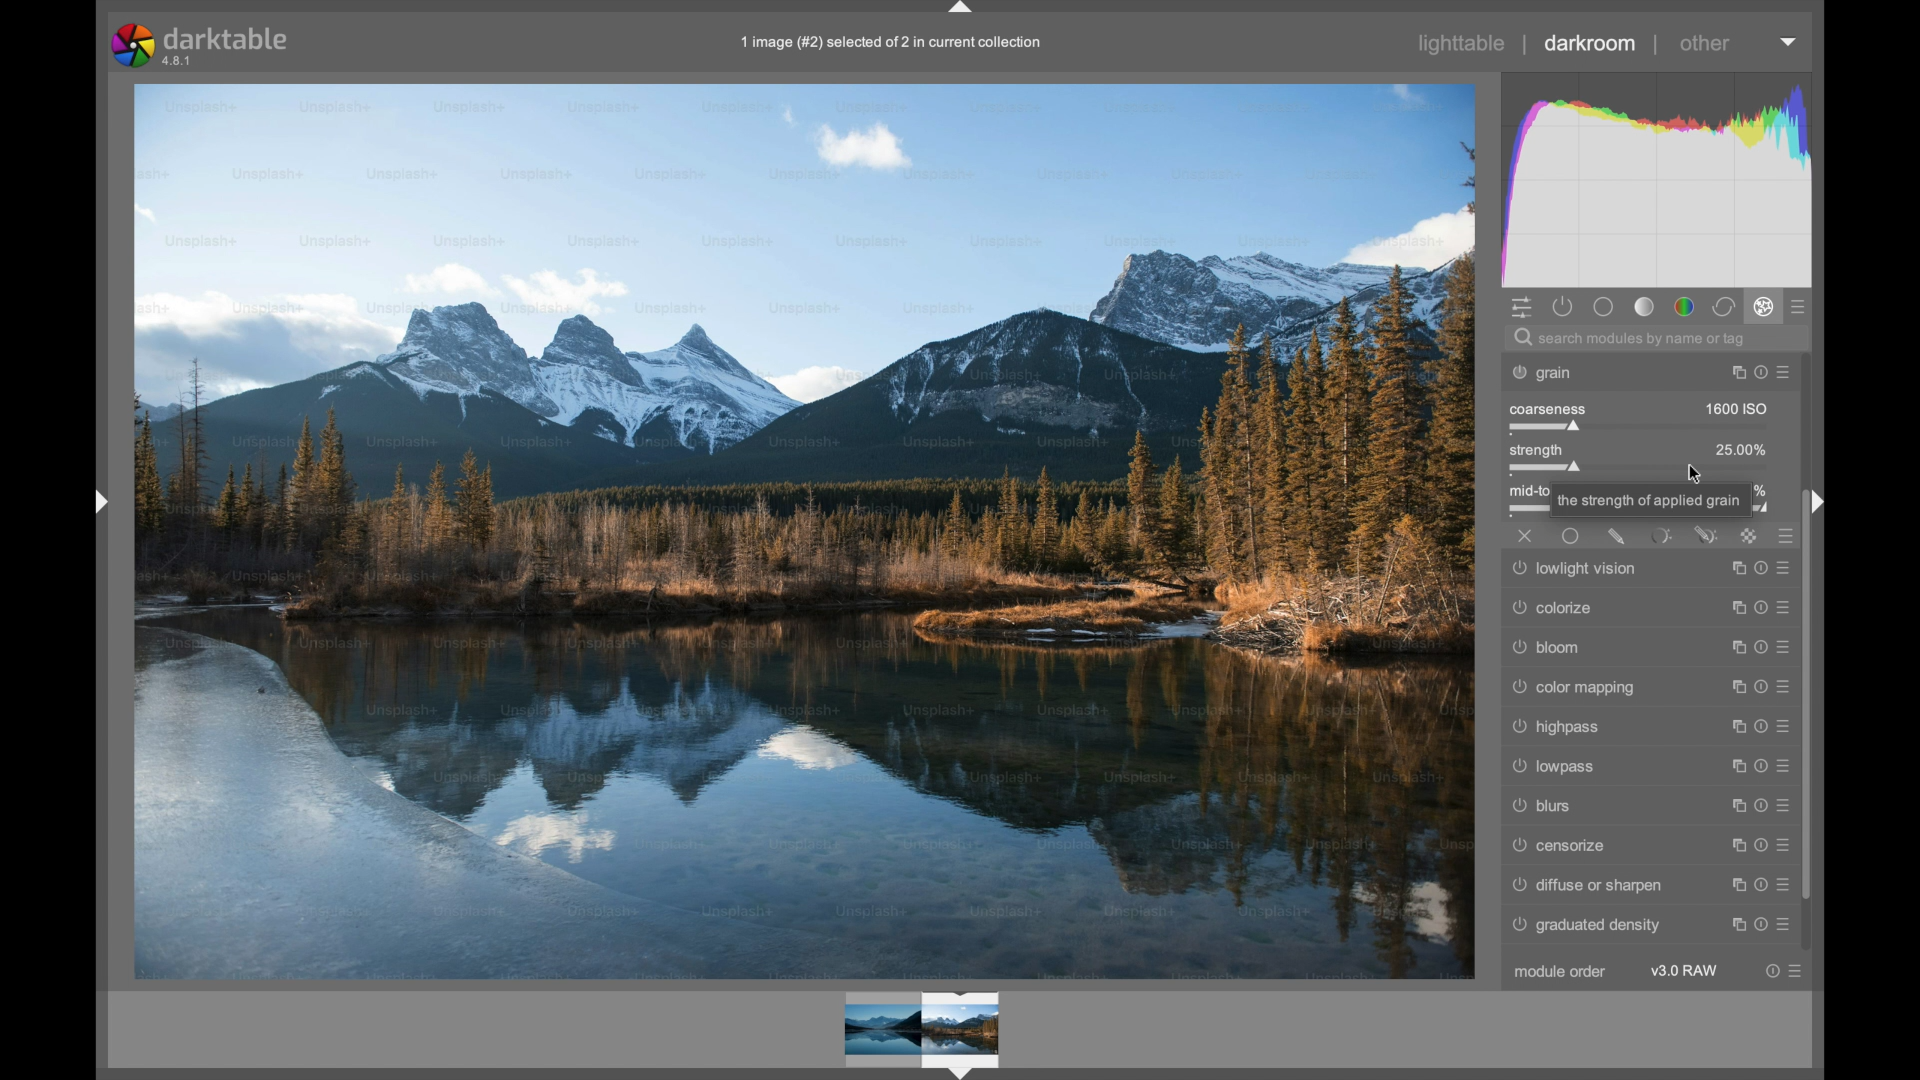  Describe the element at coordinates (1590, 42) in the screenshot. I see `darkroom` at that location.